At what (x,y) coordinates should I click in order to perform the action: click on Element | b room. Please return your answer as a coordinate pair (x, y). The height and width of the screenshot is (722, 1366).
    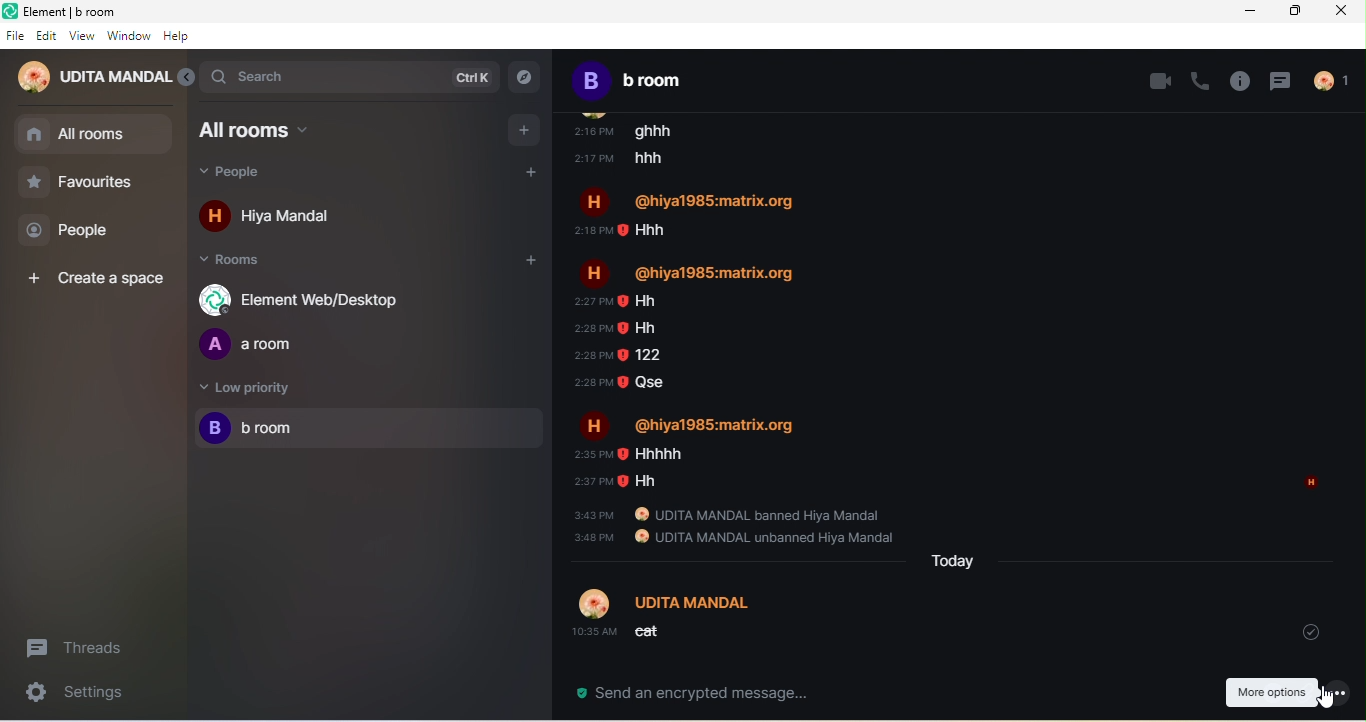
    Looking at the image, I should click on (78, 10).